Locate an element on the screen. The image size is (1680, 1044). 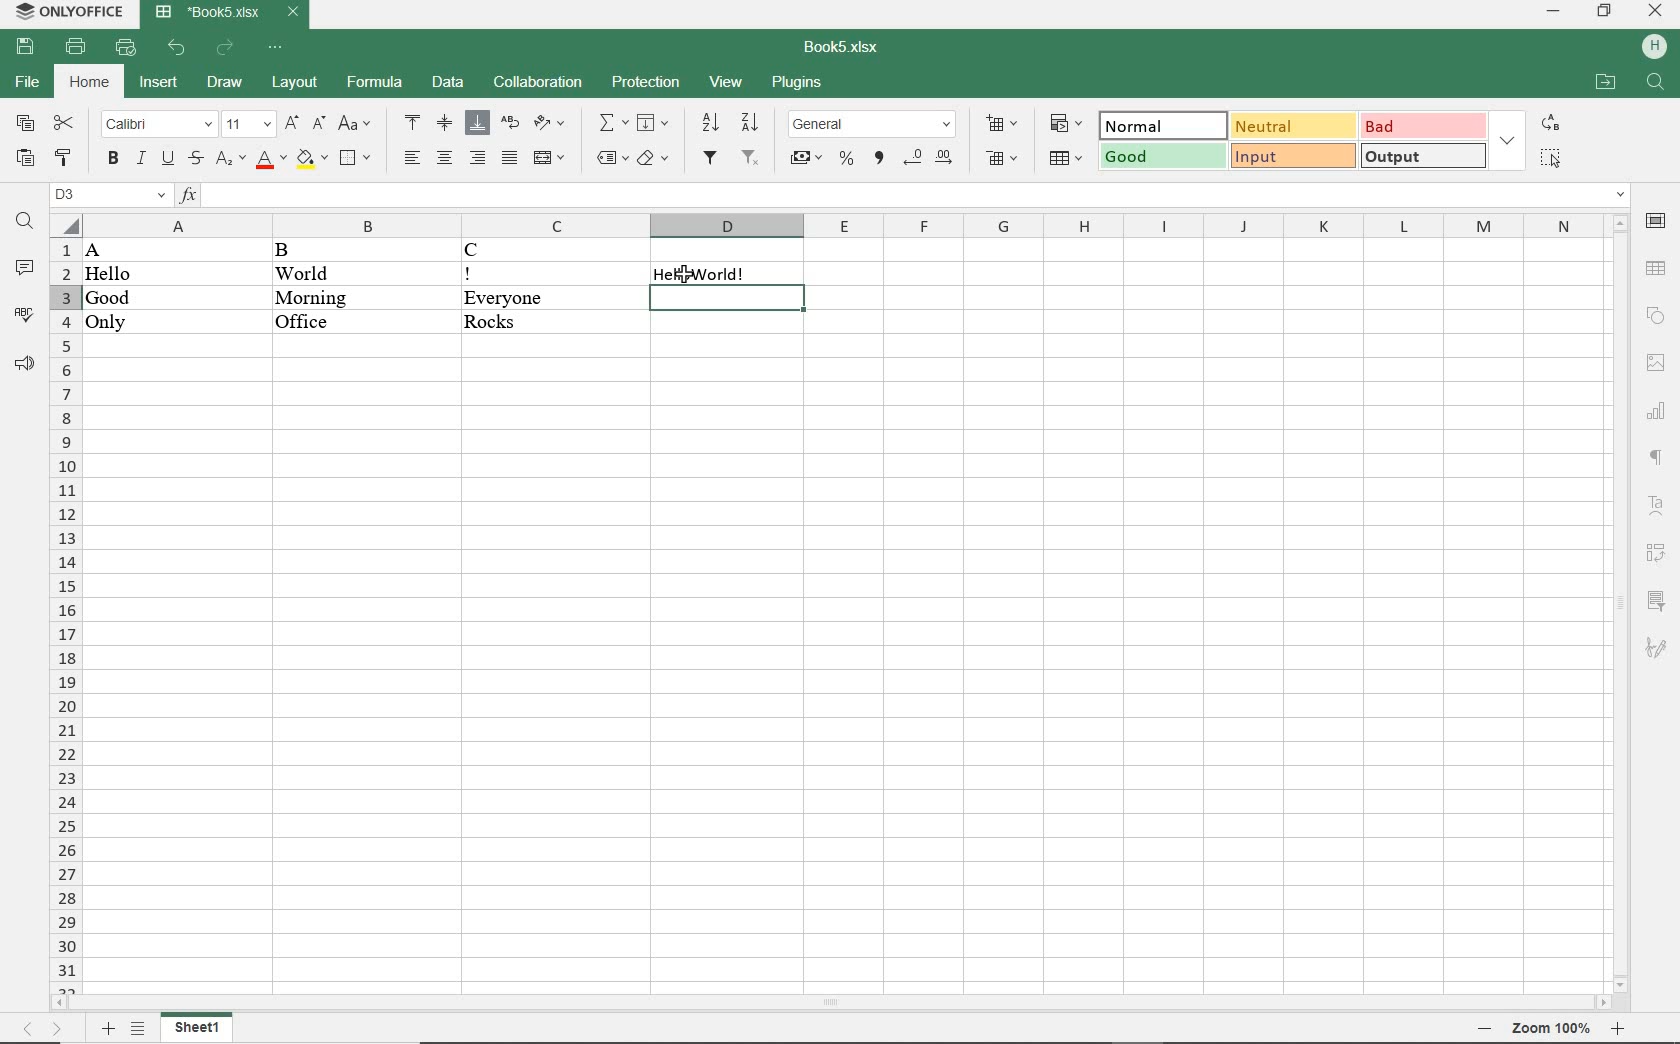
SCROLLBAR is located at coordinates (1619, 602).